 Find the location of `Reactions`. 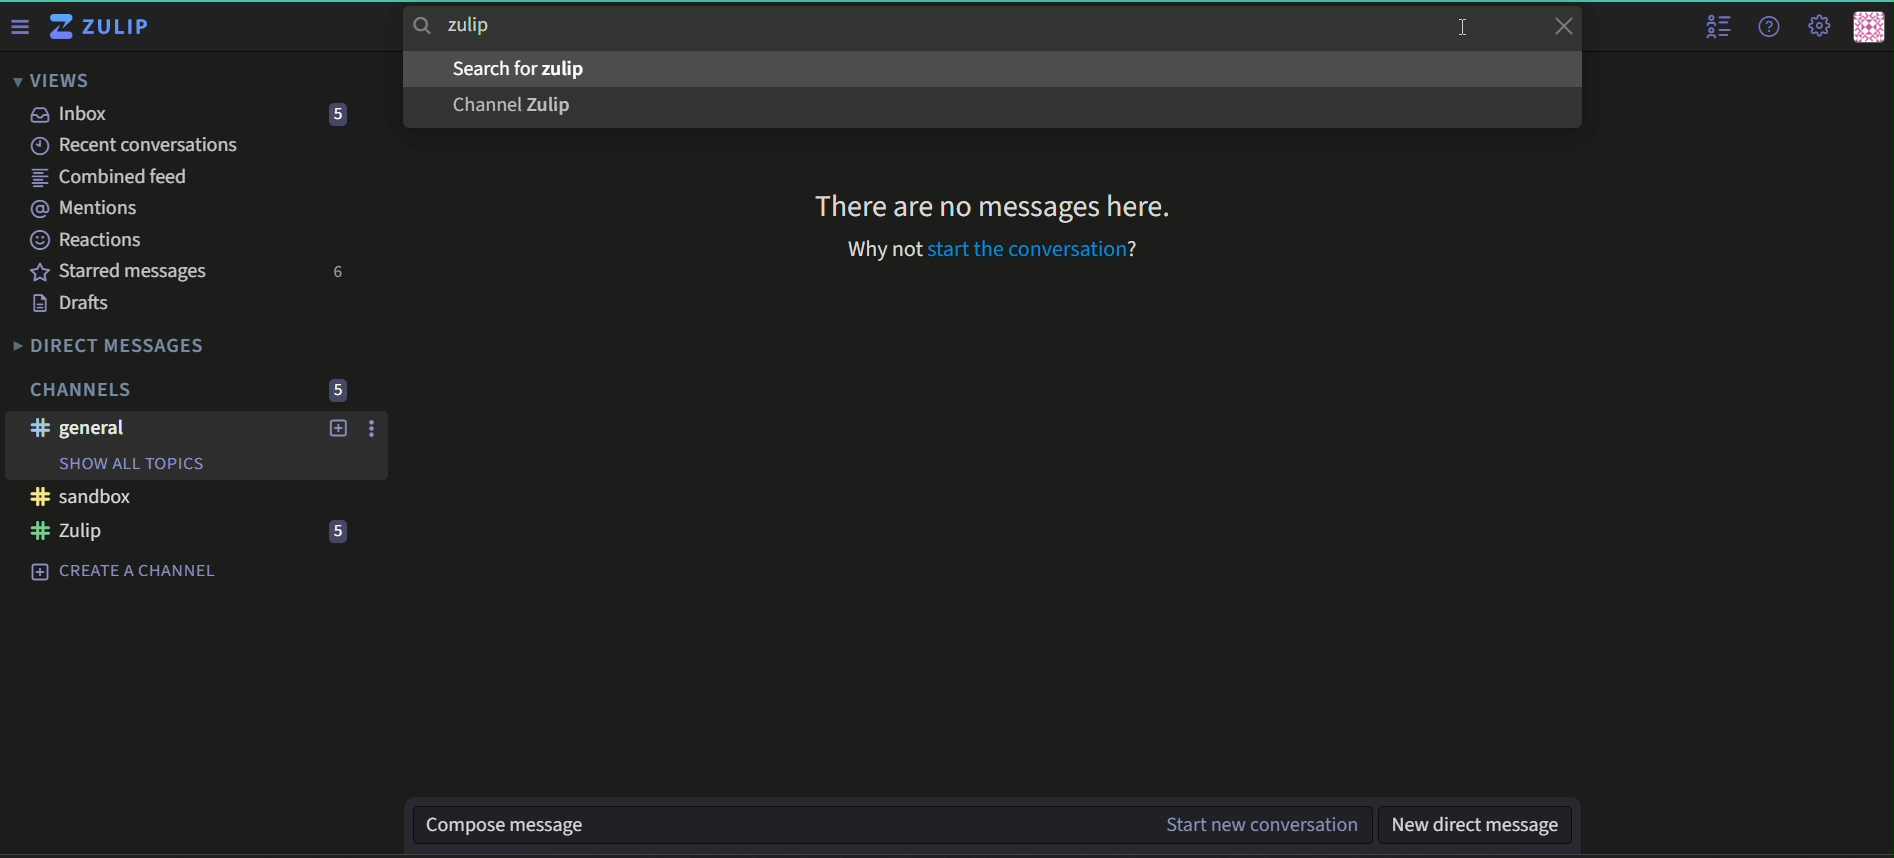

Reactions is located at coordinates (89, 240).